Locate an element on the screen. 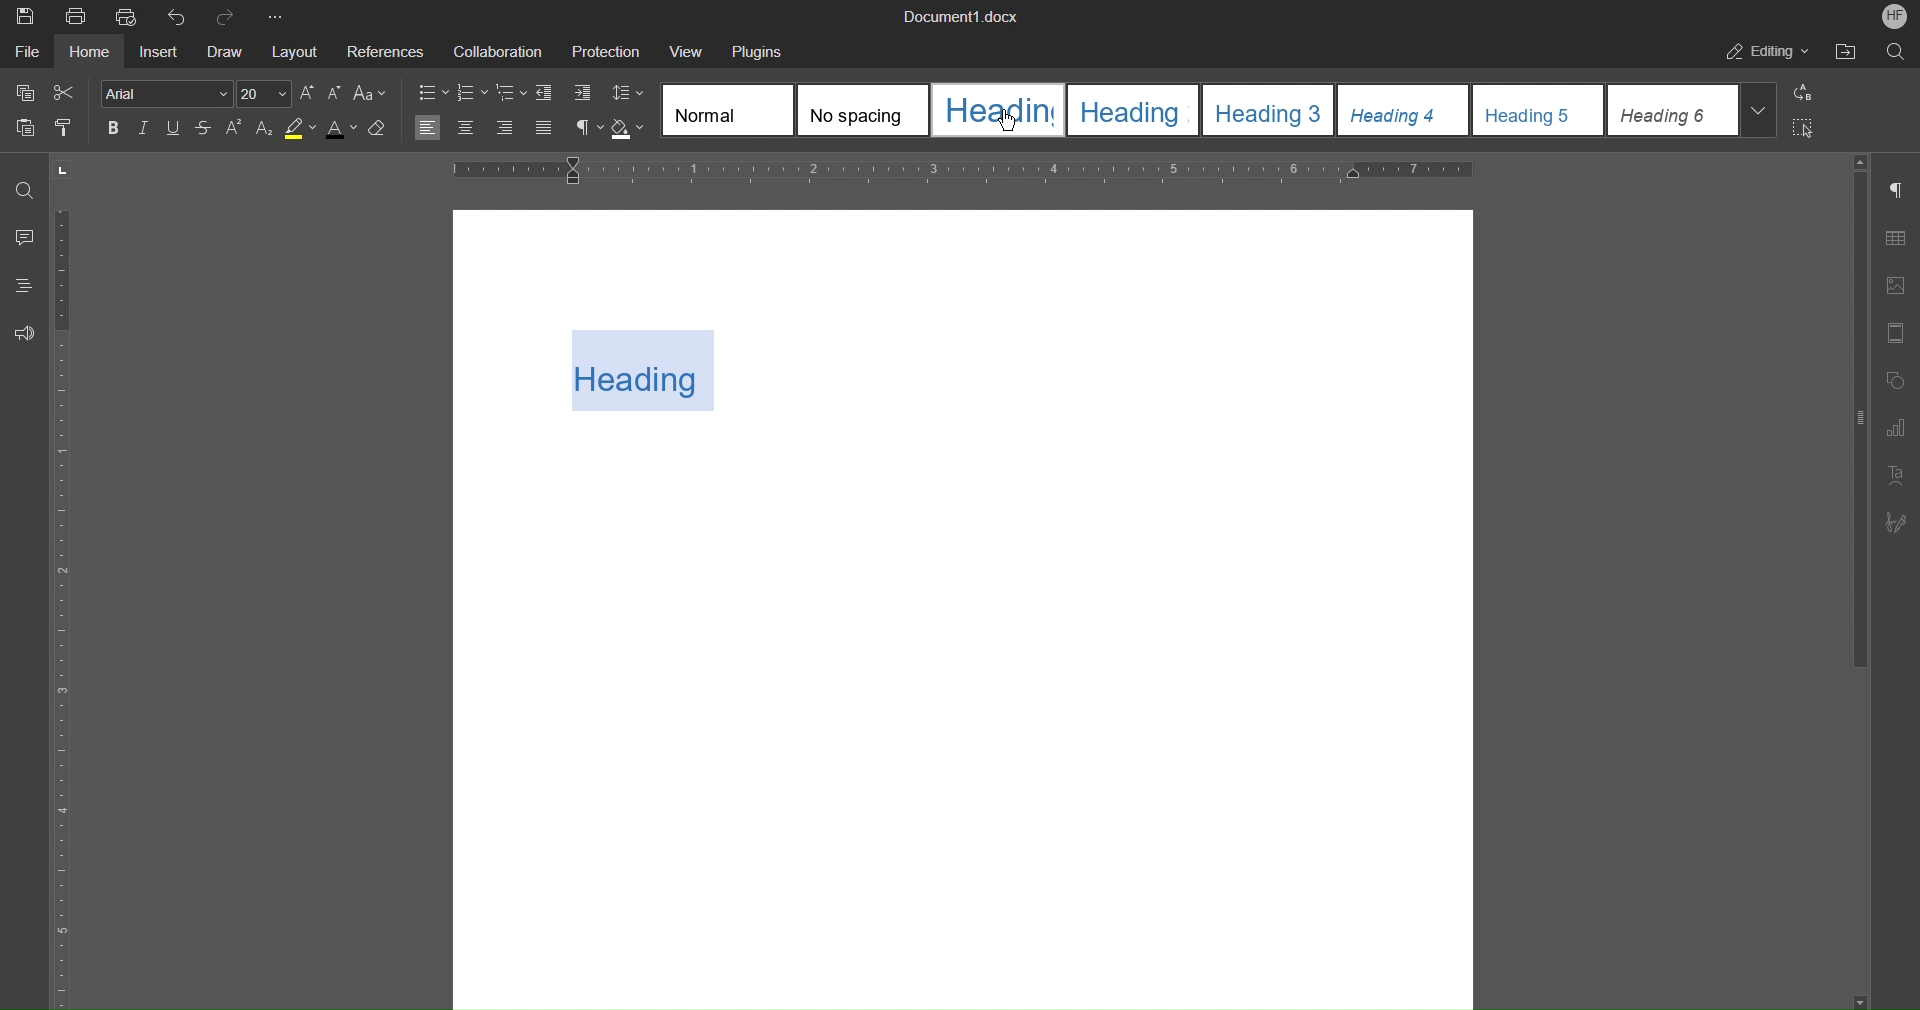 The image size is (1920, 1010). Find is located at coordinates (22, 191).